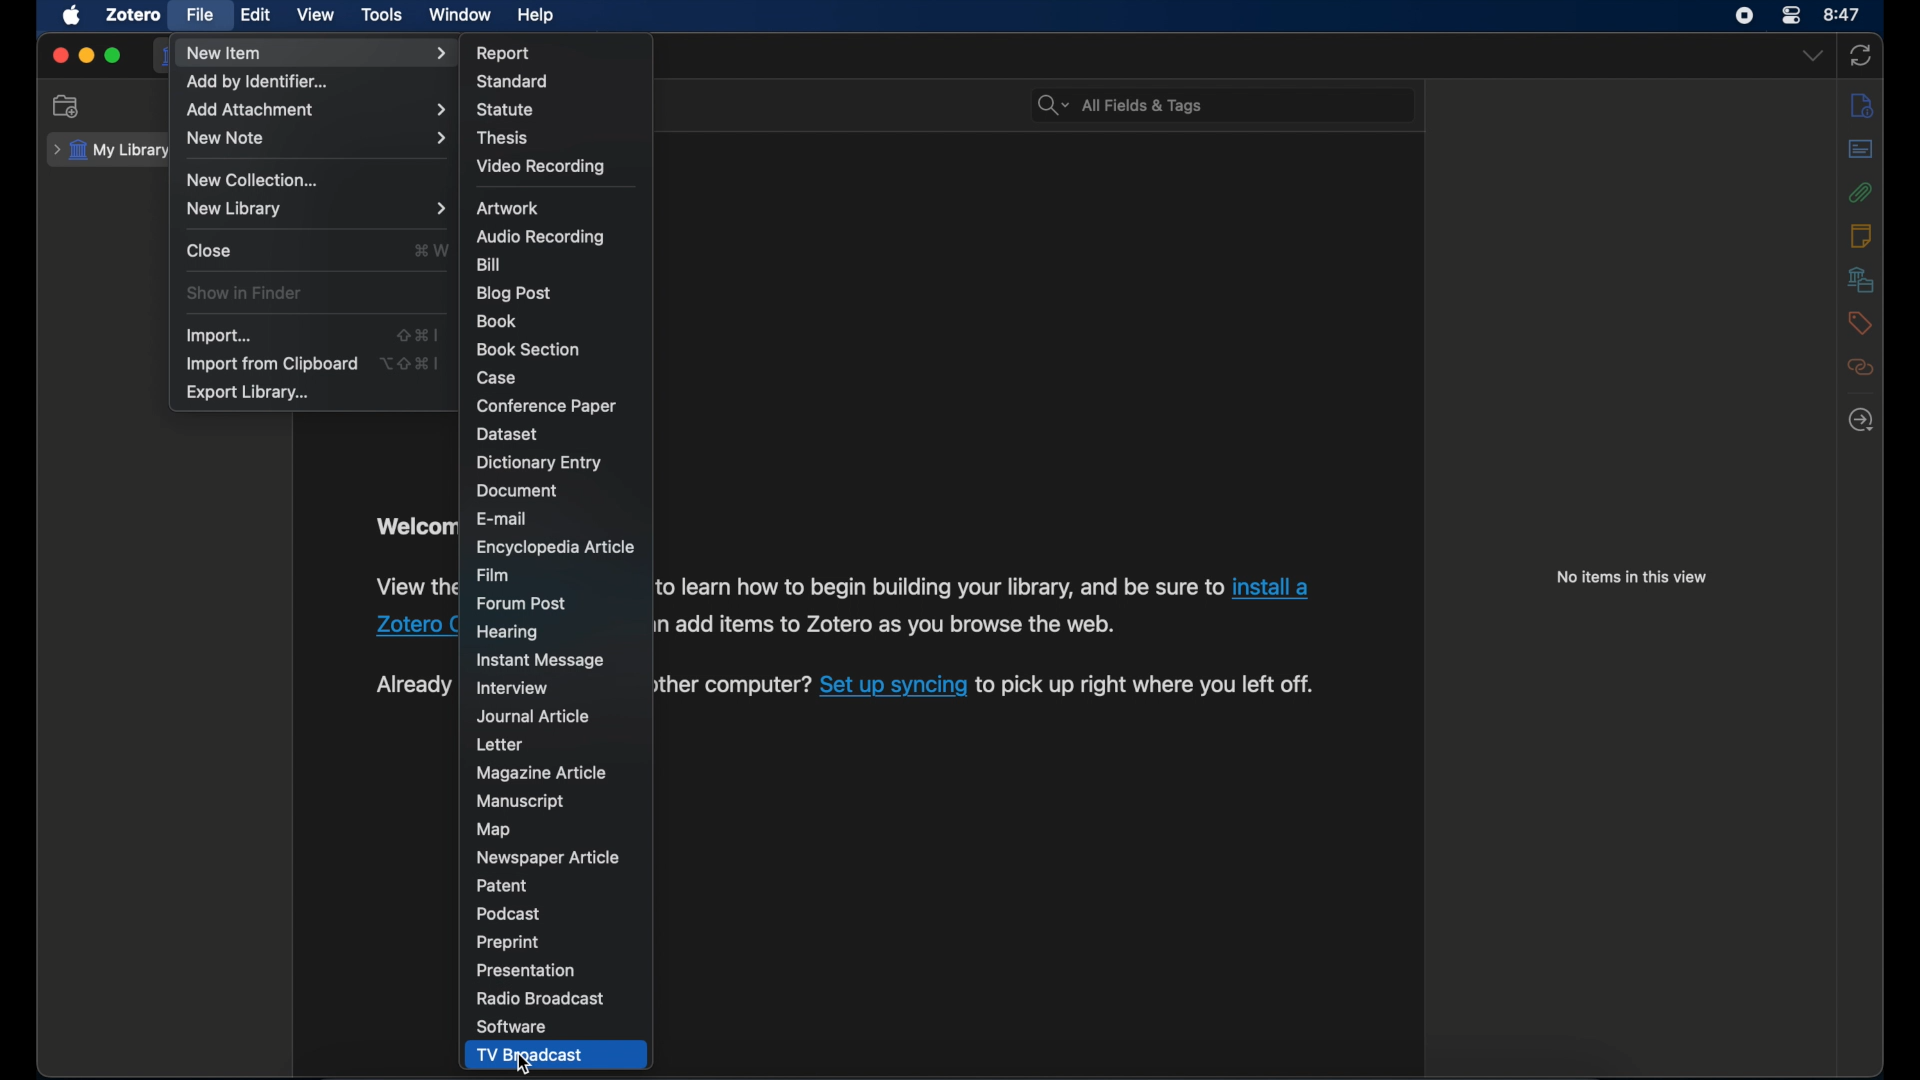 Image resolution: width=1920 pixels, height=1080 pixels. What do you see at coordinates (270, 364) in the screenshot?
I see `import from clipboard` at bounding box center [270, 364].